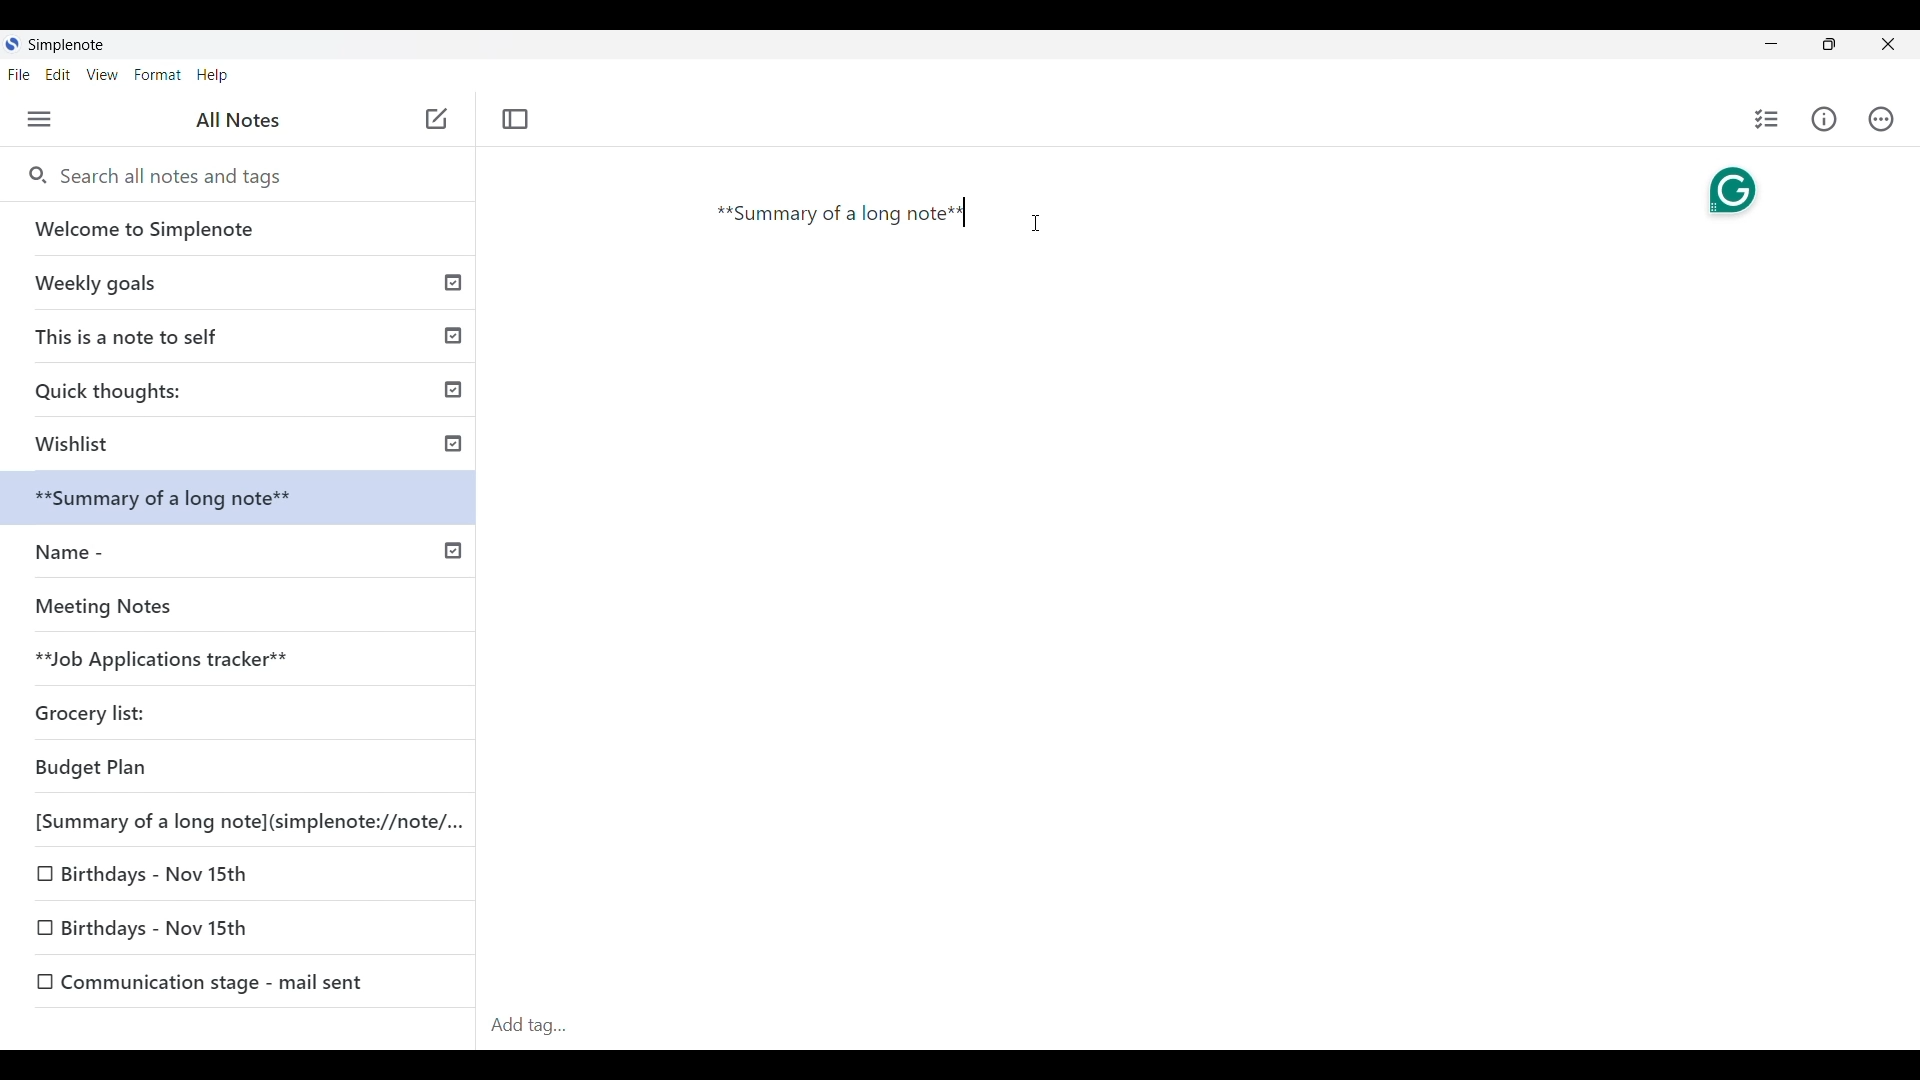  I want to click on Welcome to Simplenote, so click(240, 229).